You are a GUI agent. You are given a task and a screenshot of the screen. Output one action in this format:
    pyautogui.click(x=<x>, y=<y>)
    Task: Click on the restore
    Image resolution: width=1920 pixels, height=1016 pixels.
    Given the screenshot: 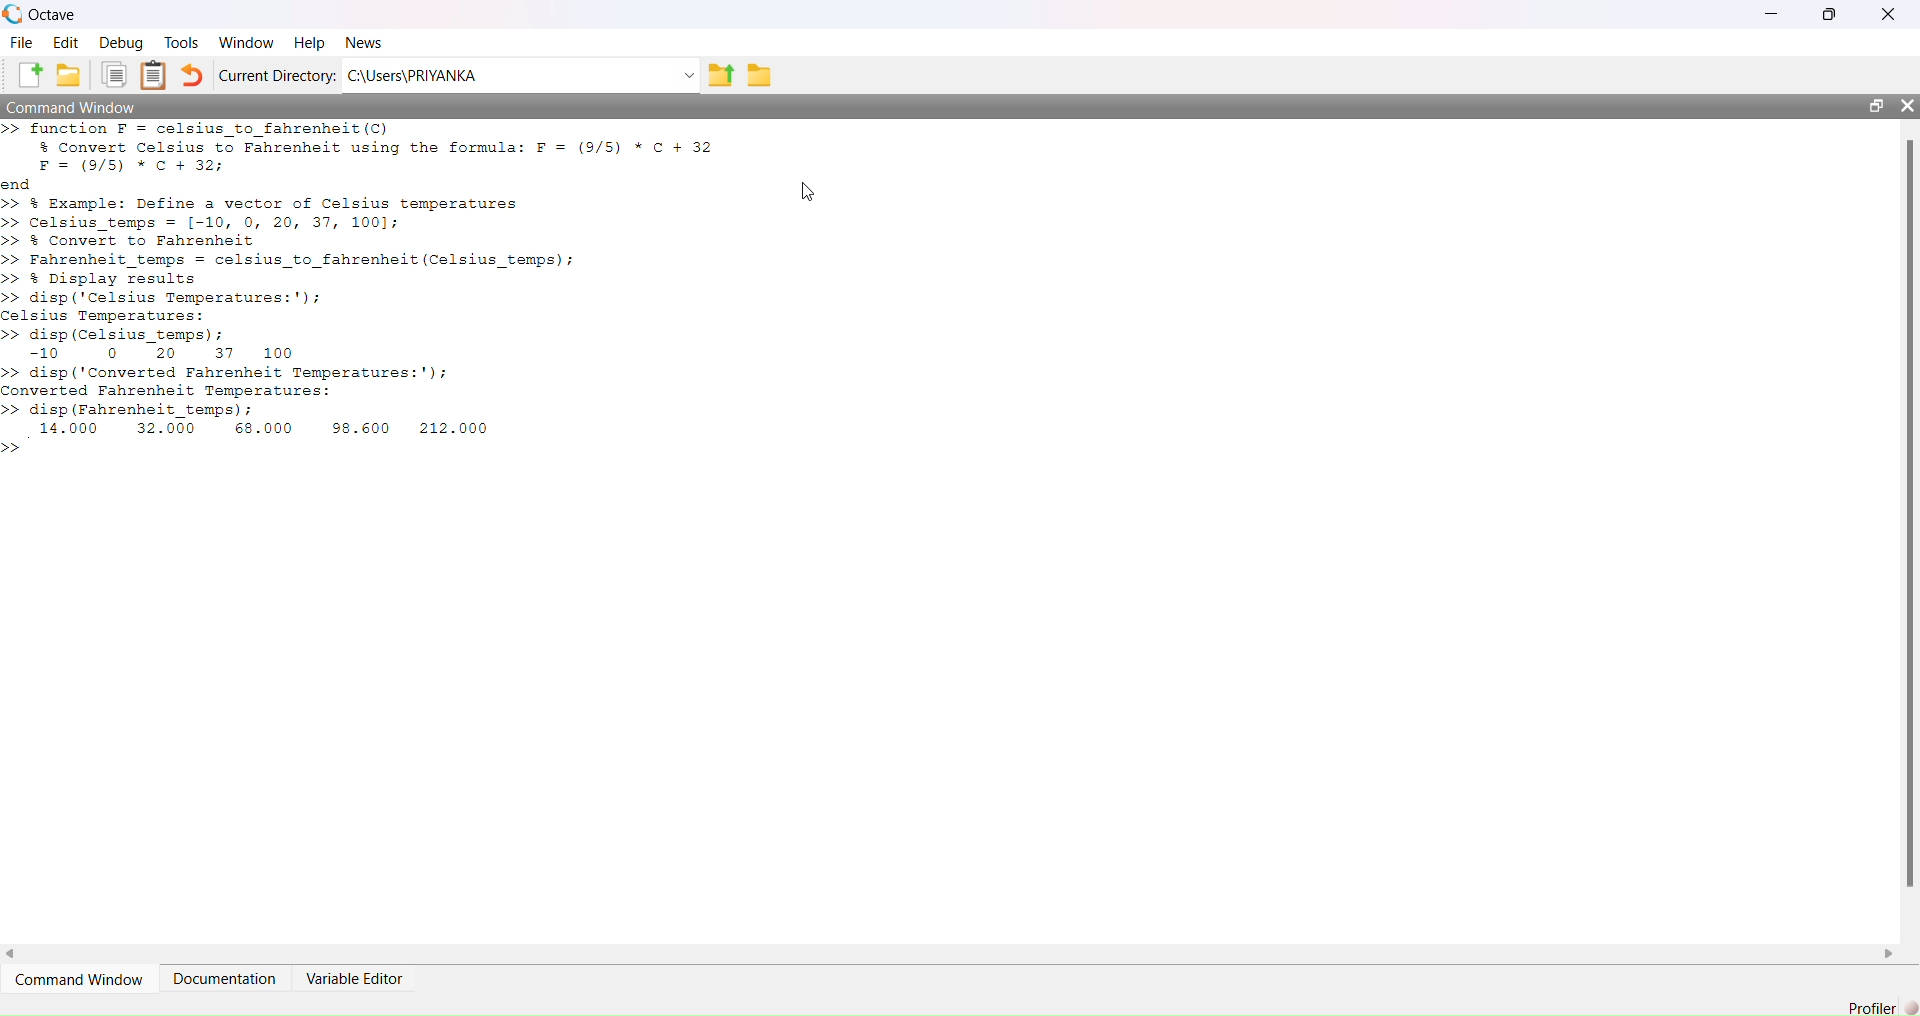 What is the action you would take?
    pyautogui.click(x=1876, y=105)
    